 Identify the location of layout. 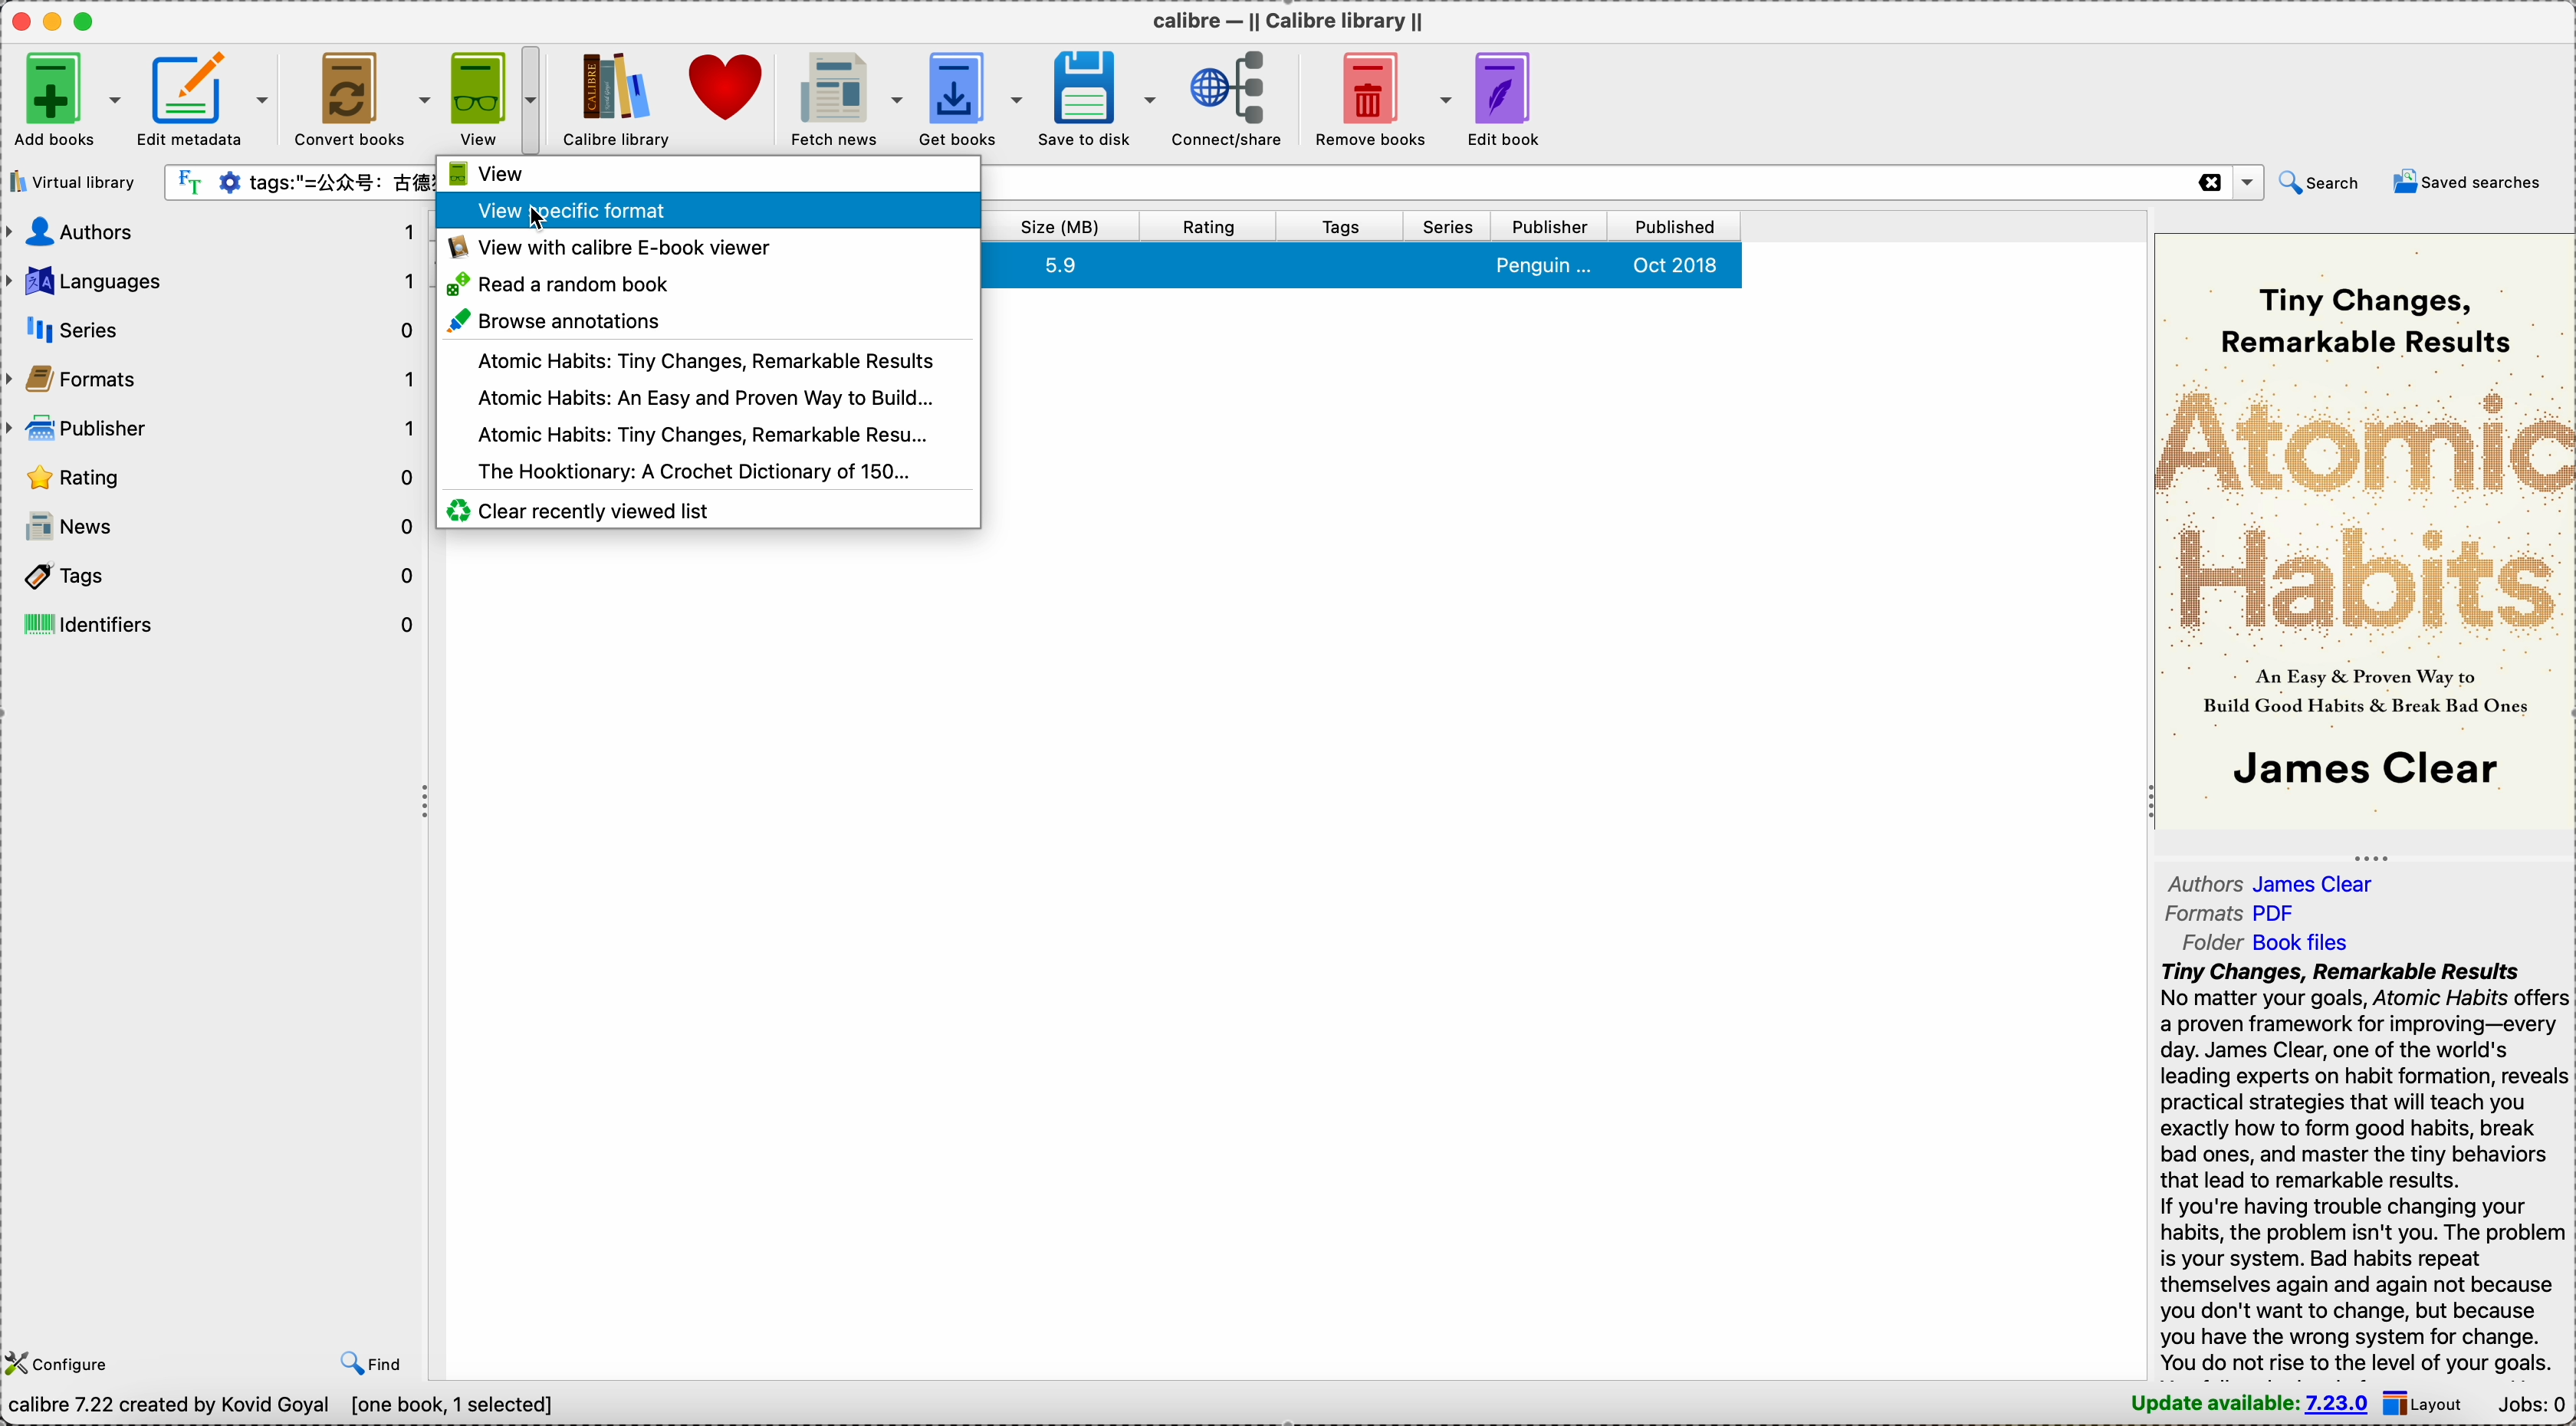
(2426, 1402).